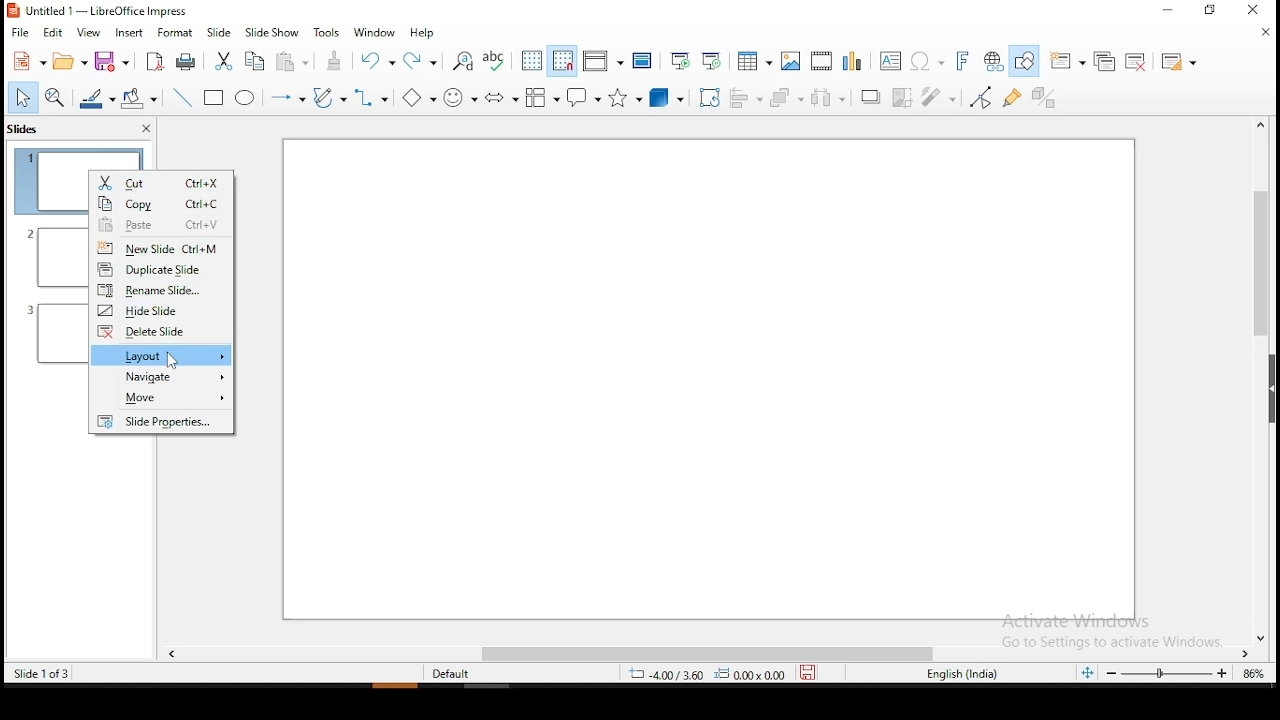 This screenshot has height=720, width=1280. What do you see at coordinates (328, 98) in the screenshot?
I see `curves and polygons` at bounding box center [328, 98].